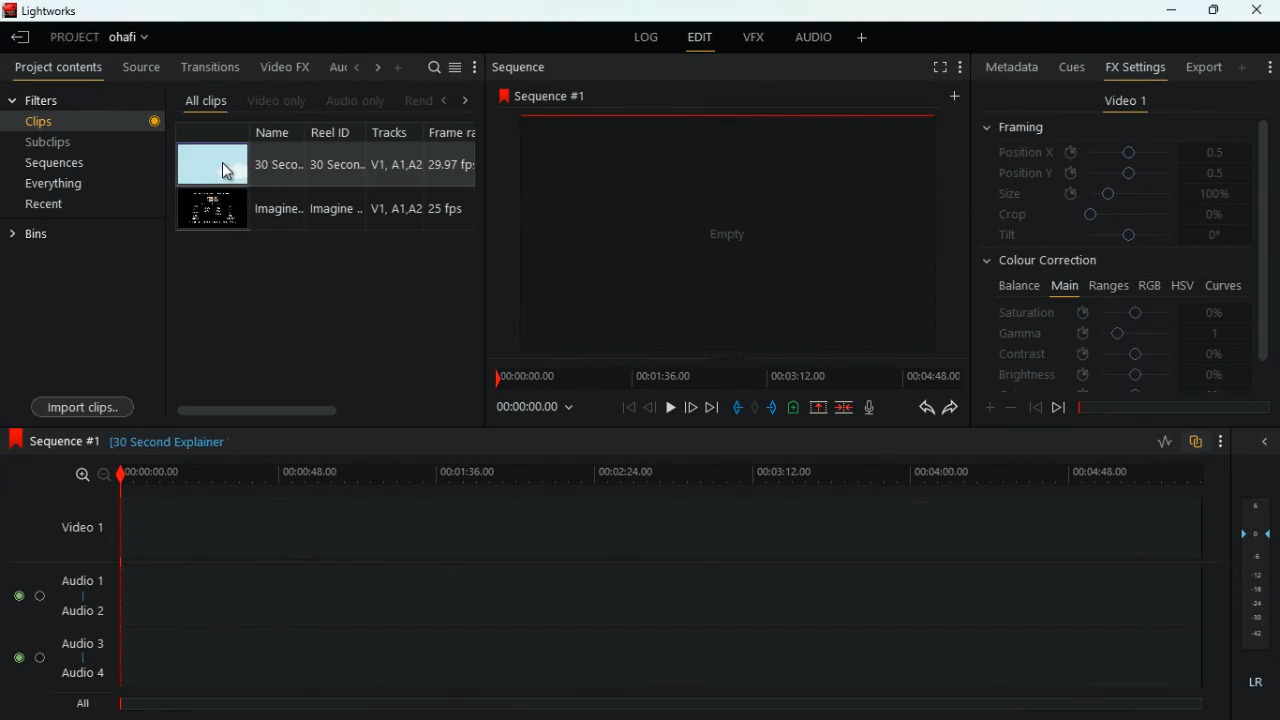  Describe the element at coordinates (155, 123) in the screenshot. I see `` at that location.